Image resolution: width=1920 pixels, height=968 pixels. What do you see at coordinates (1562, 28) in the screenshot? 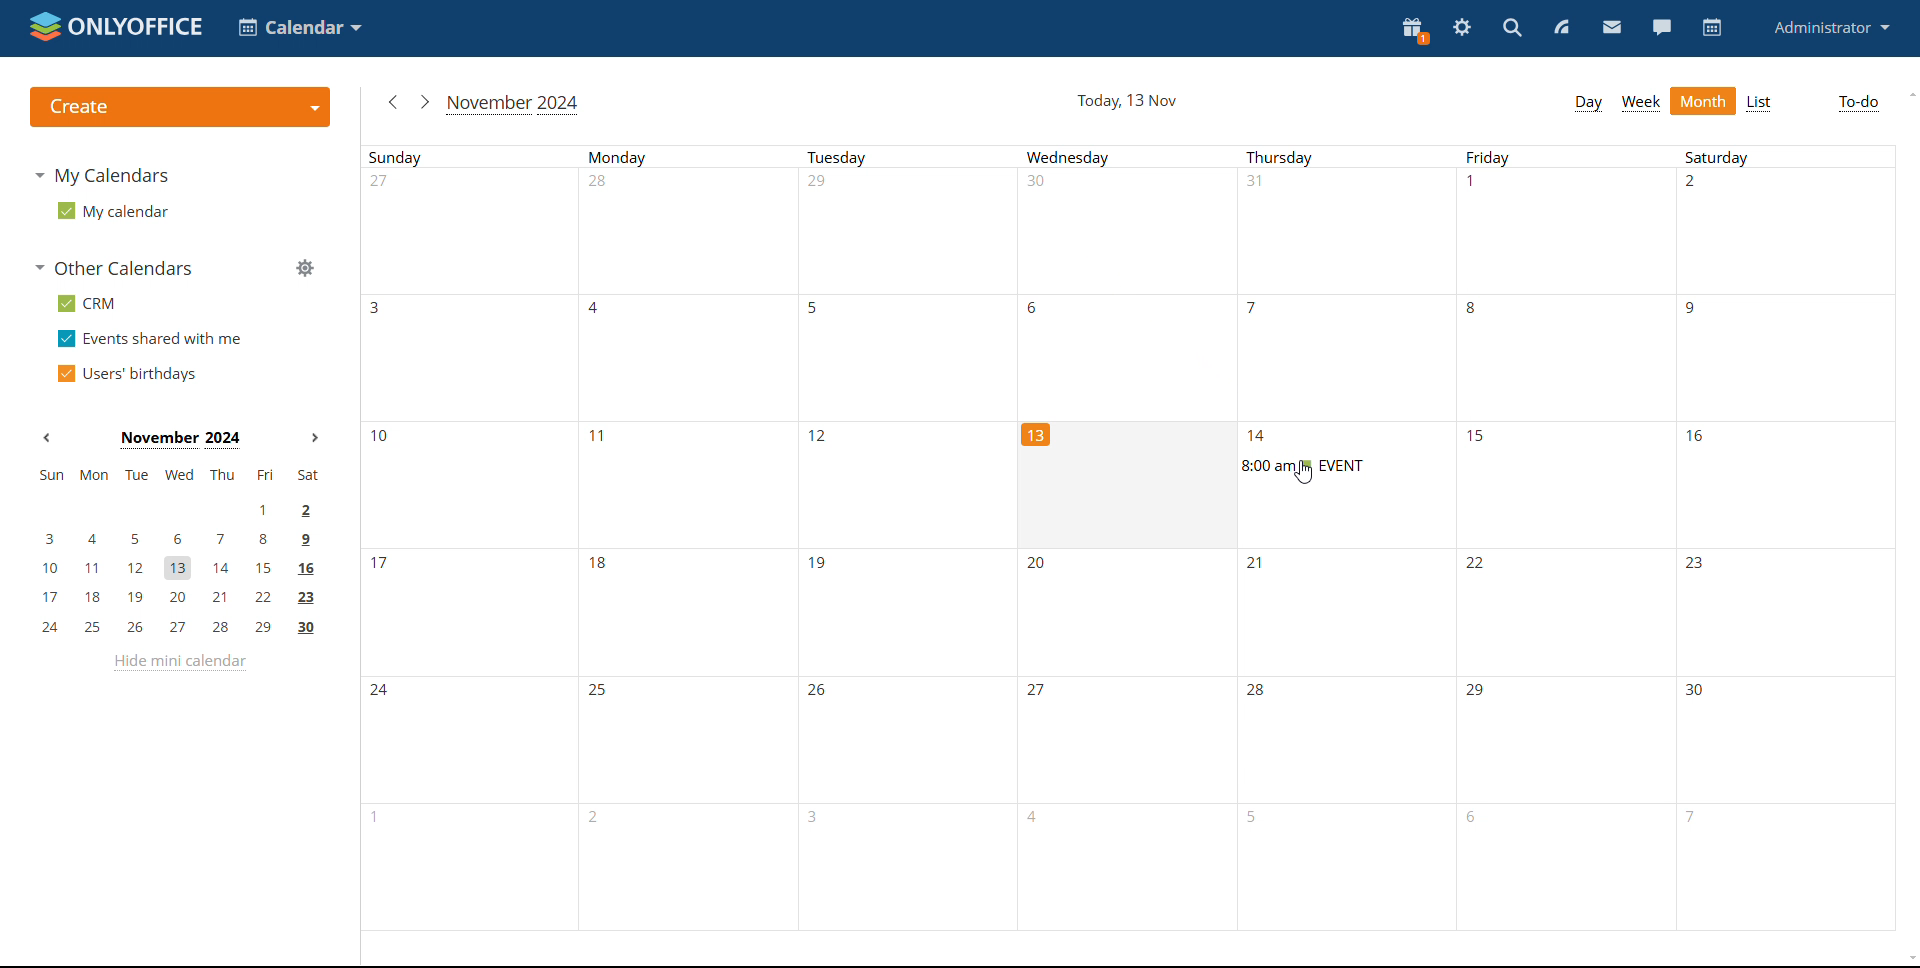
I see `feed` at bounding box center [1562, 28].